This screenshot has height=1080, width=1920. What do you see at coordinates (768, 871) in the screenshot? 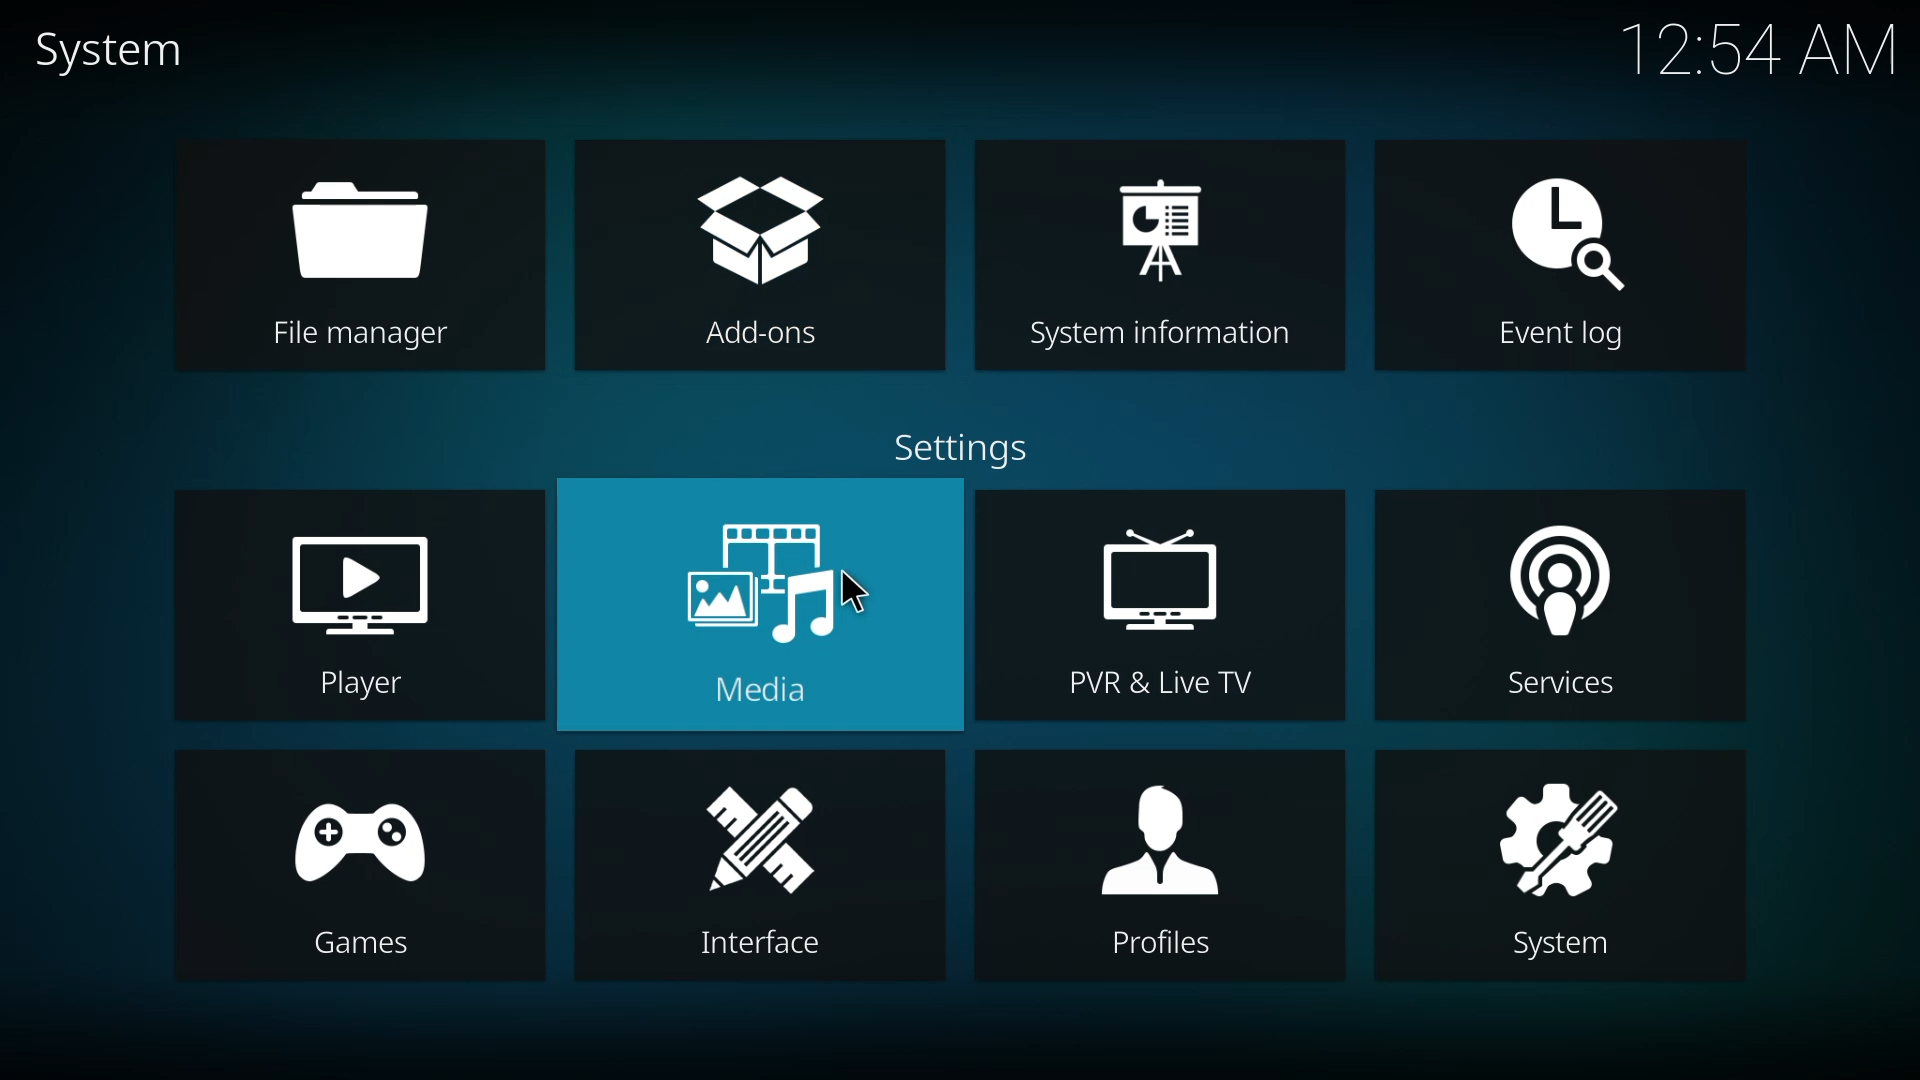
I see `interface` at bounding box center [768, 871].